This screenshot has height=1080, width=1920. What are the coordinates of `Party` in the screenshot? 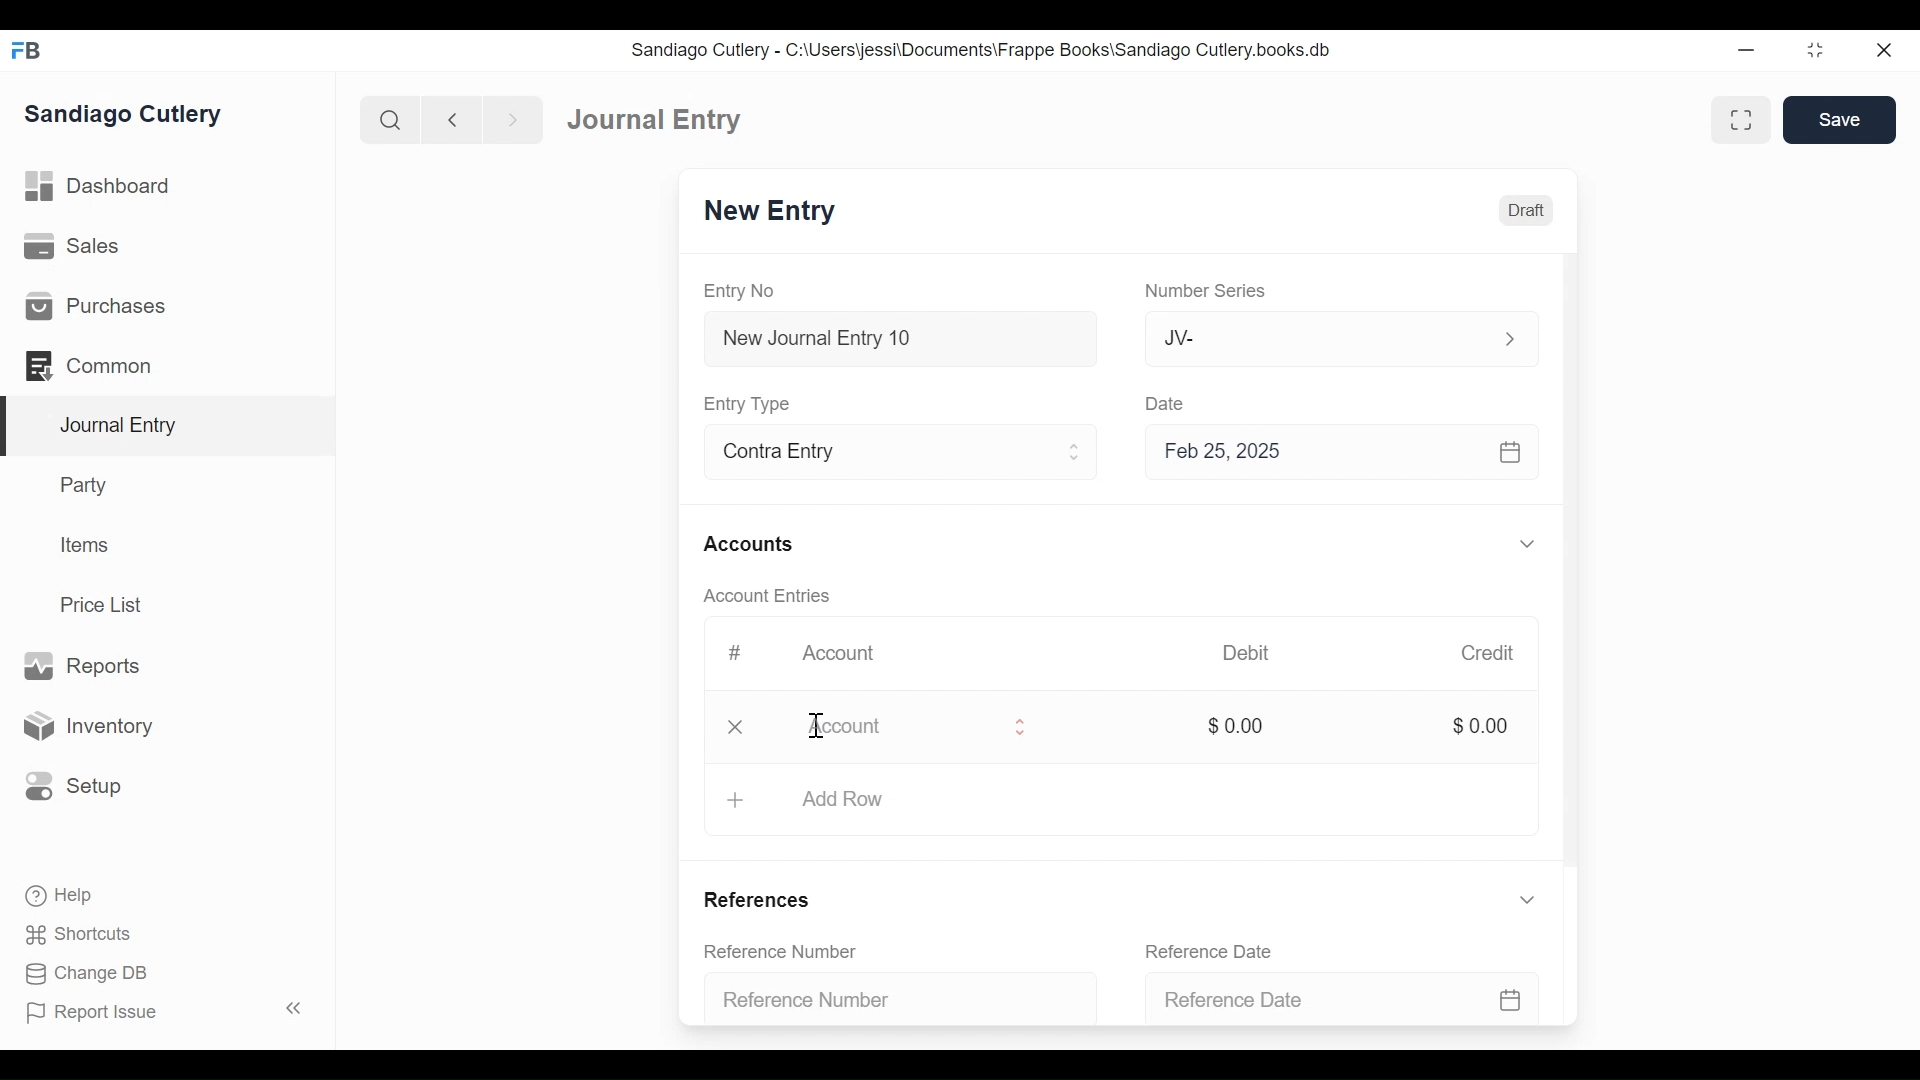 It's located at (81, 485).